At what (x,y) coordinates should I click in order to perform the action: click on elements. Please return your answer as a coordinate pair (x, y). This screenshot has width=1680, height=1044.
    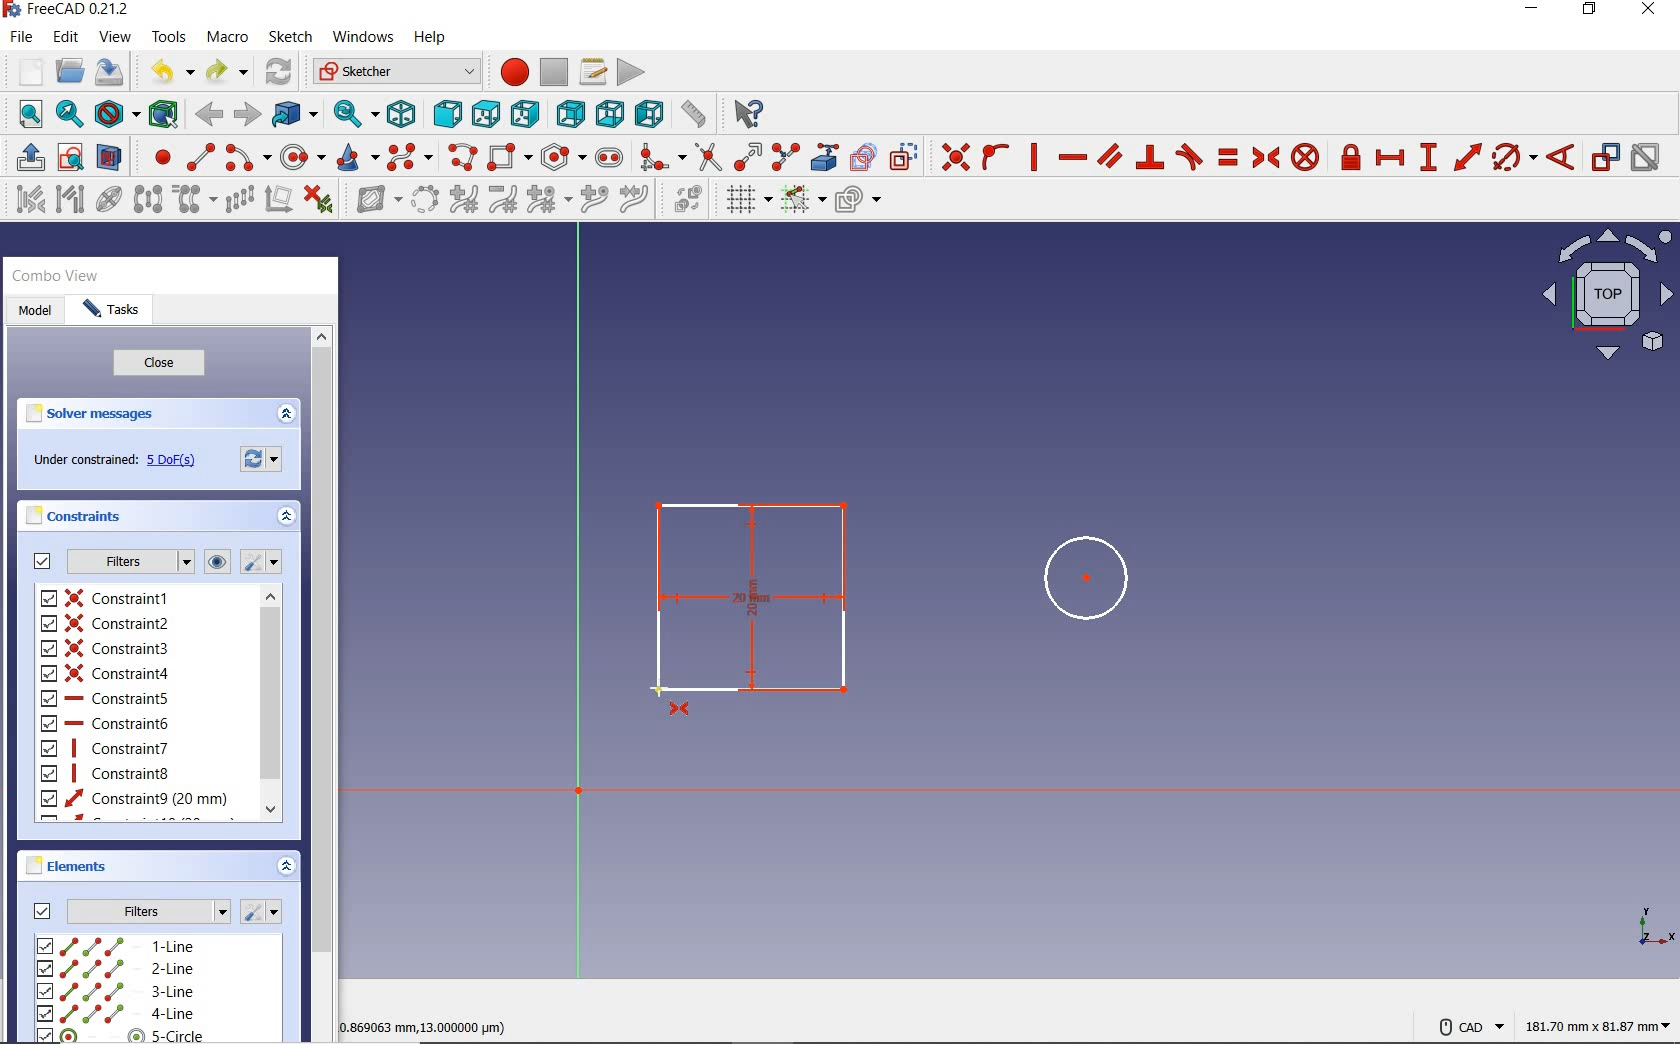
    Looking at the image, I should click on (85, 867).